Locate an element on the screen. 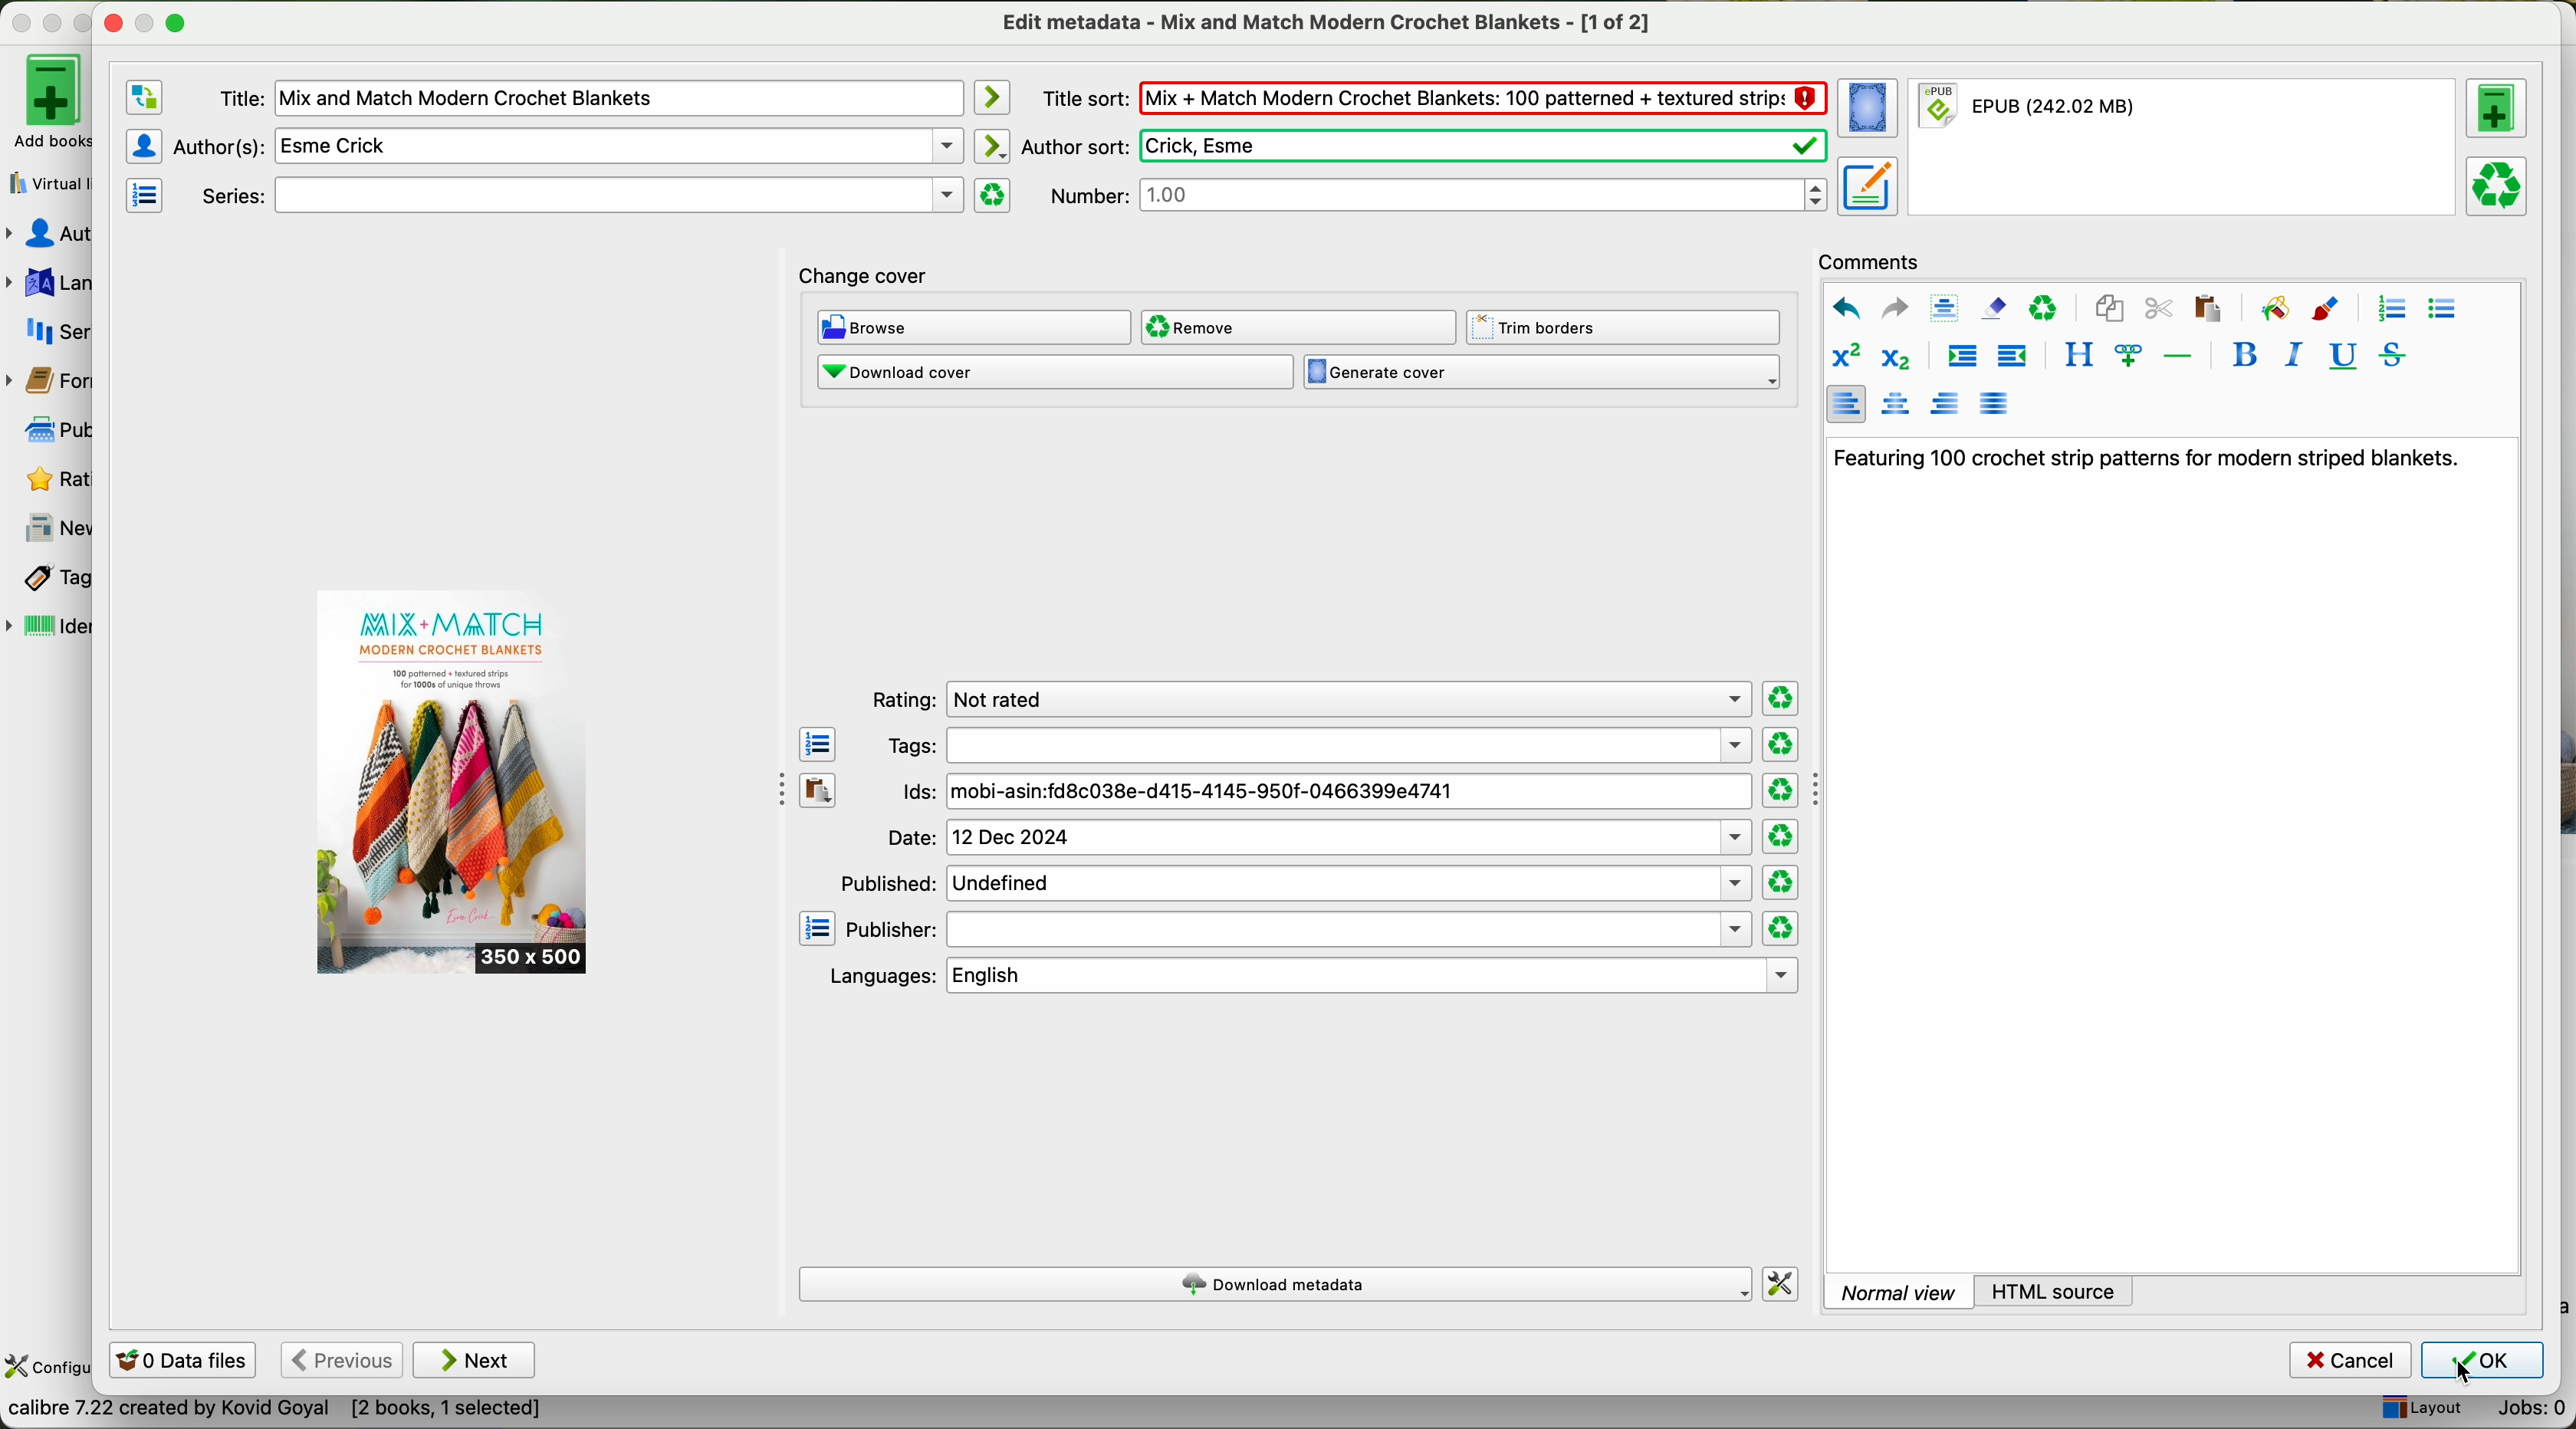  undo is located at coordinates (1846, 309).